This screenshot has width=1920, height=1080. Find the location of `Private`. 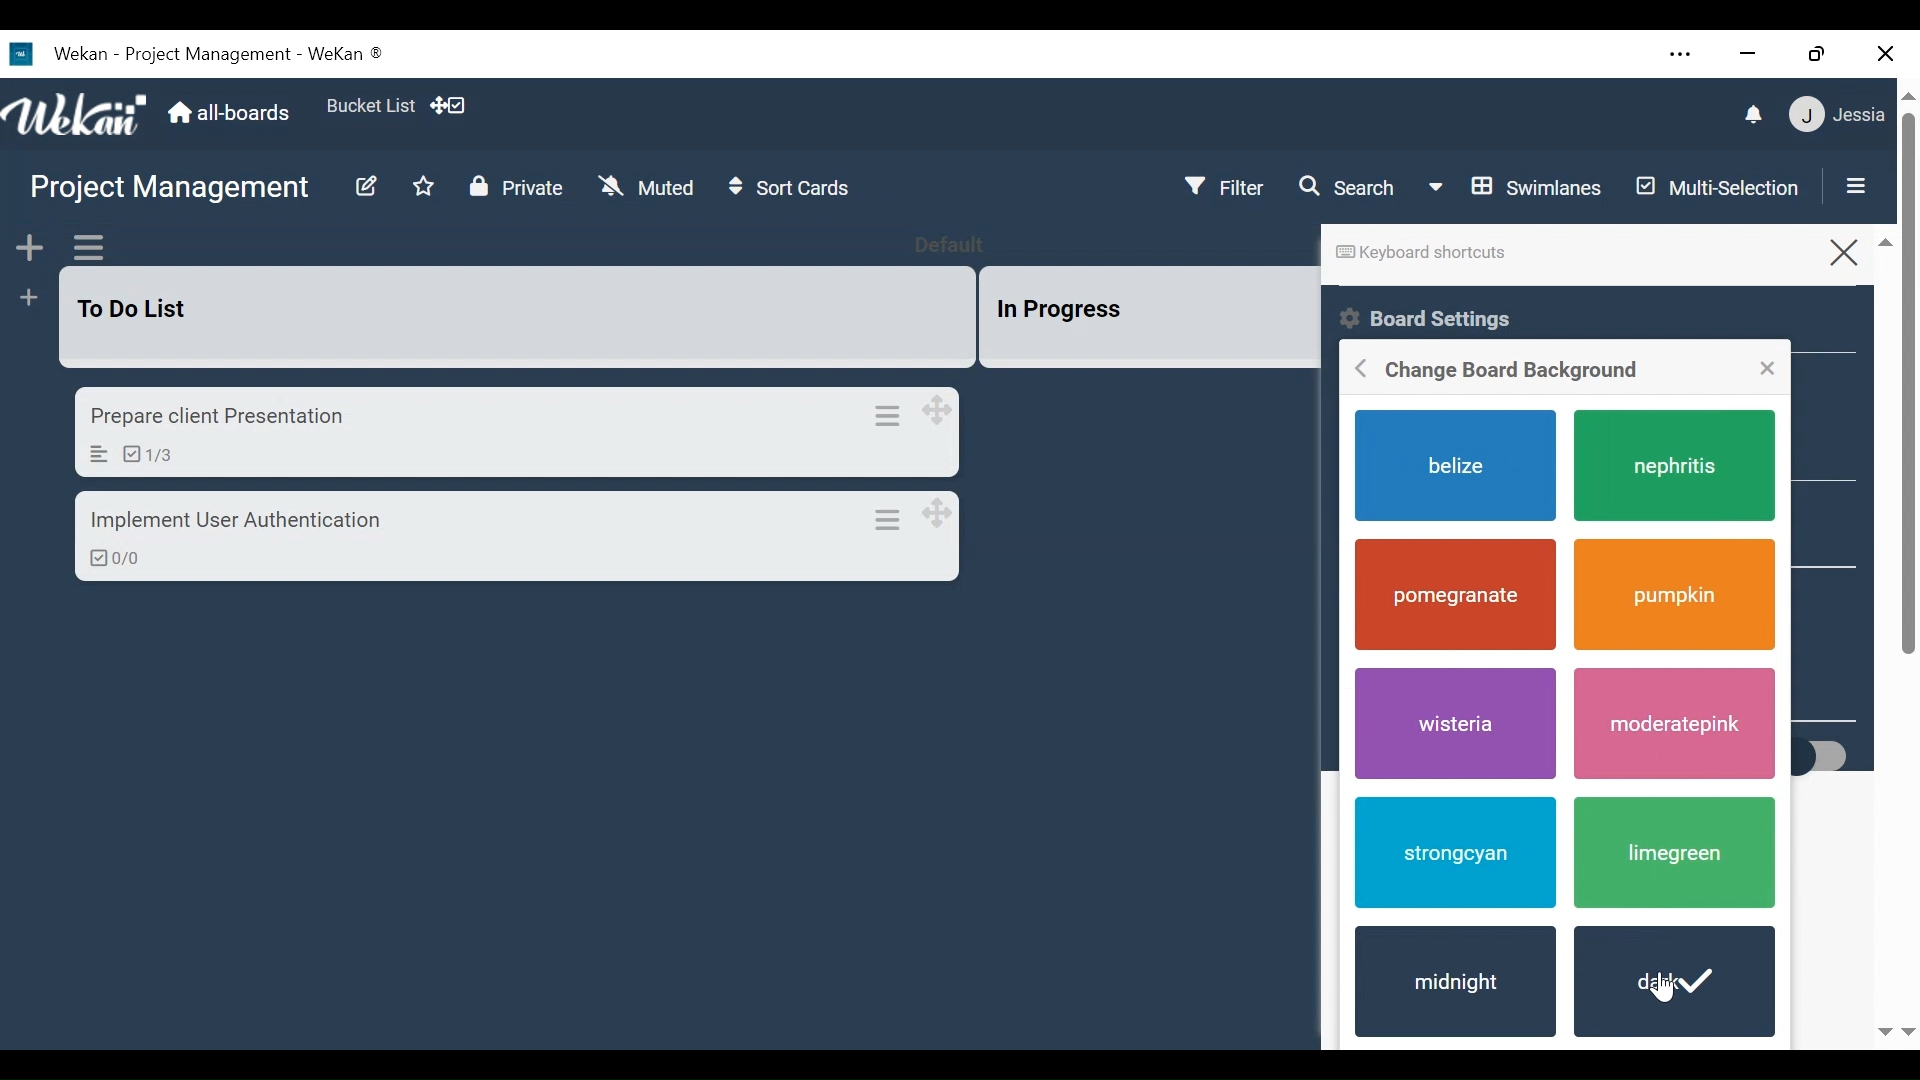

Private is located at coordinates (515, 187).